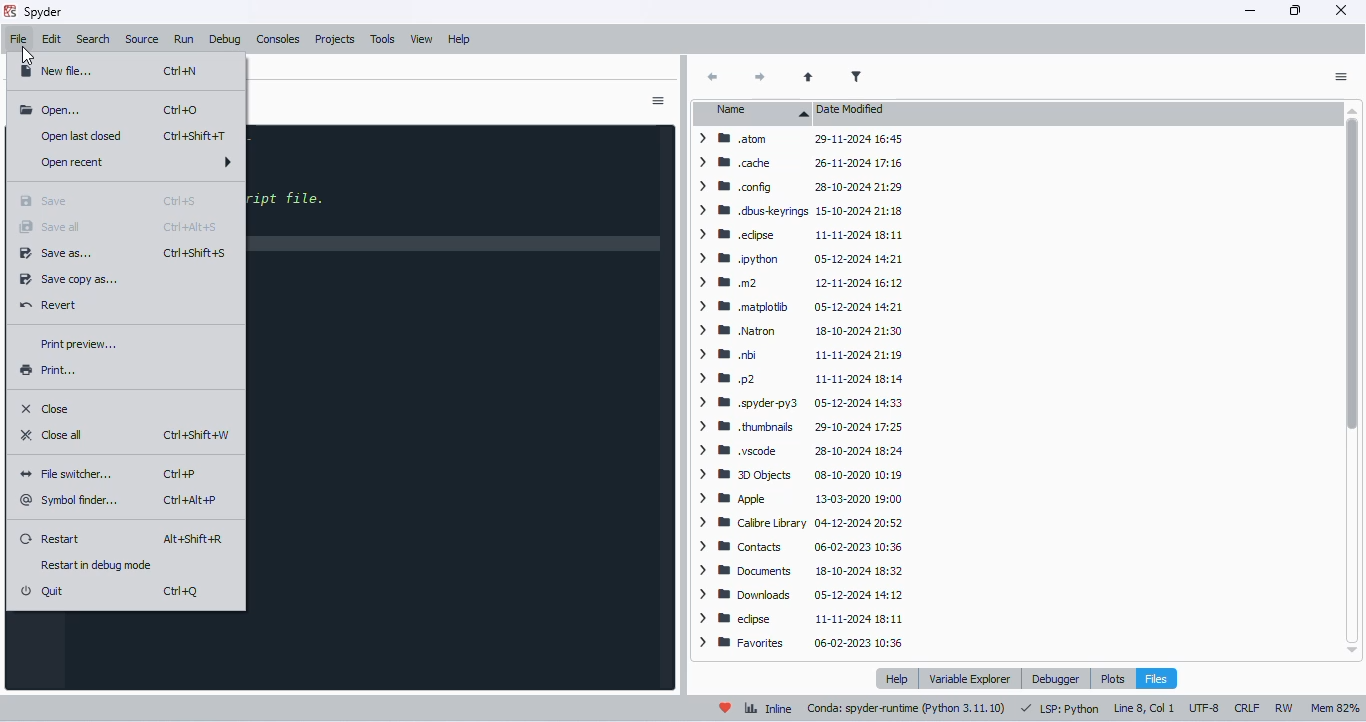 The image size is (1366, 722). I want to click on run, so click(184, 40).